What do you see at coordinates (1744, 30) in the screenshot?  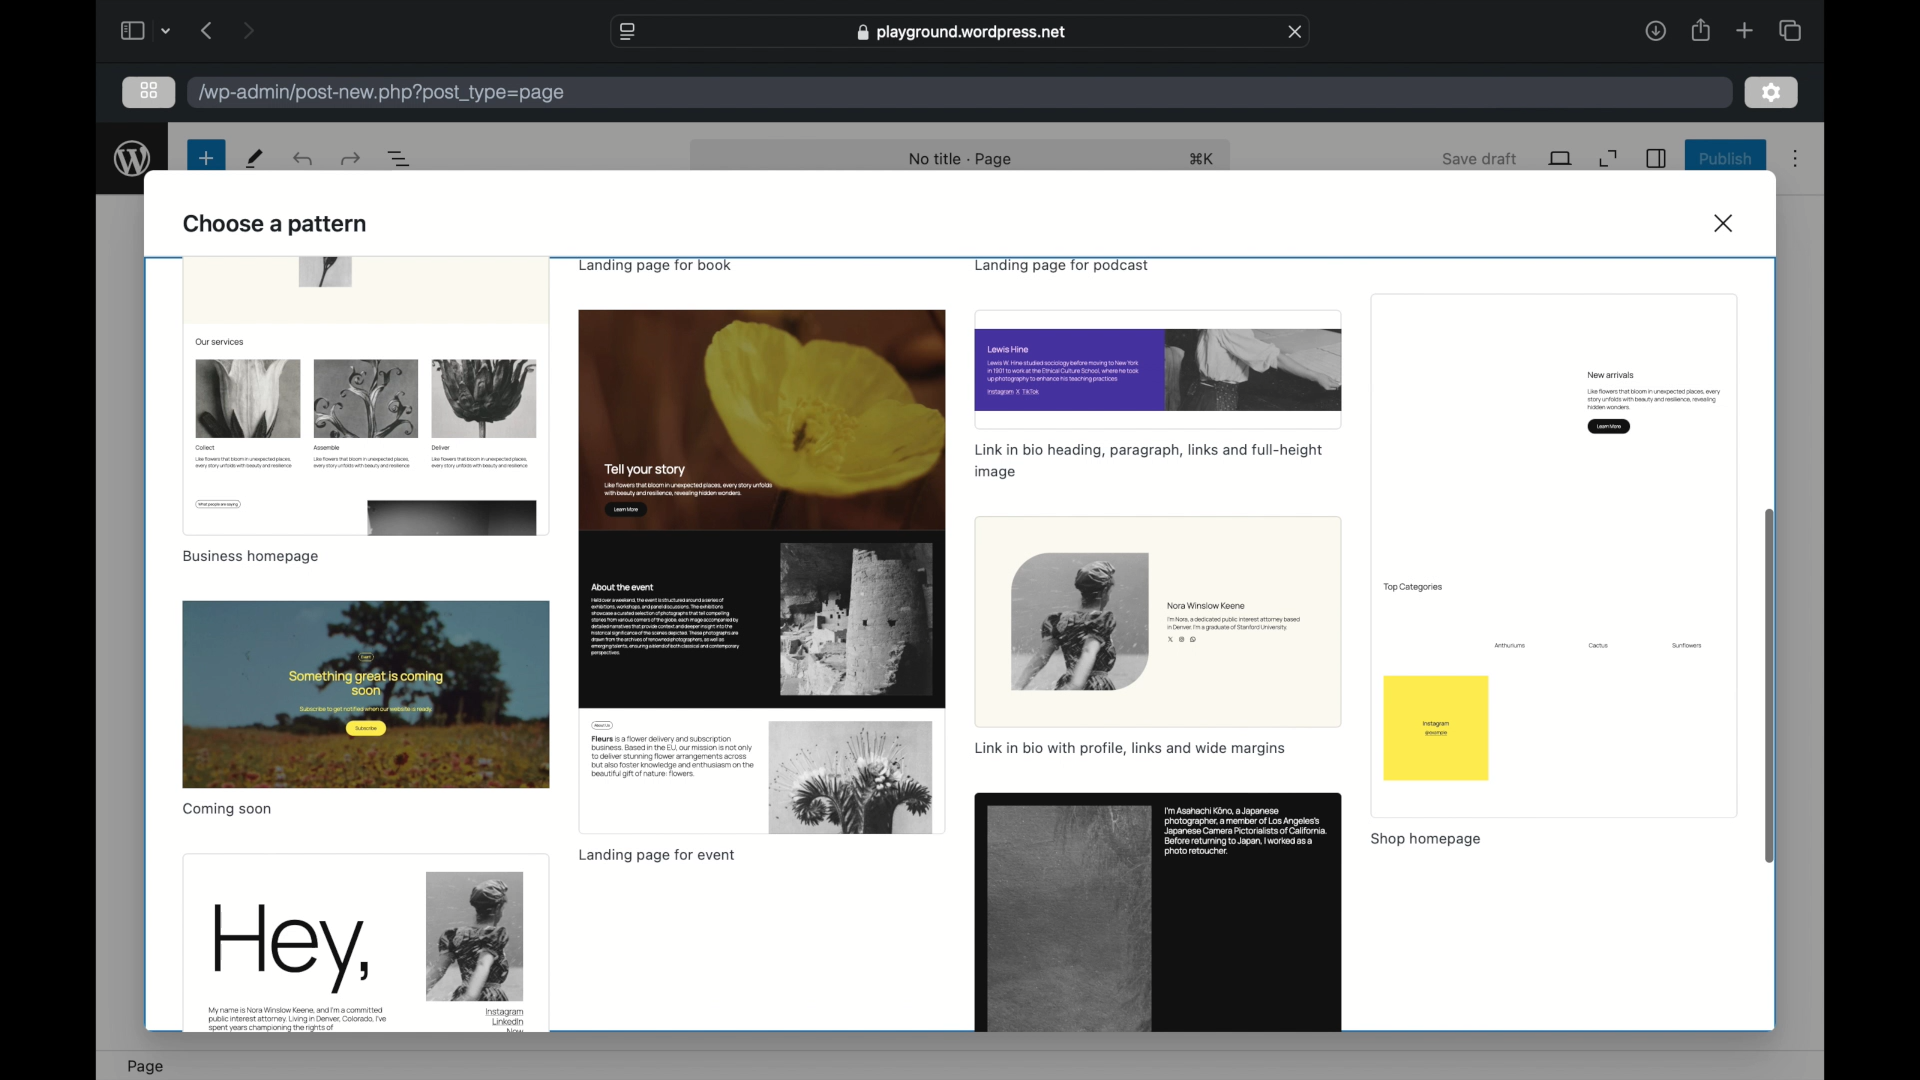 I see `new tab` at bounding box center [1744, 30].